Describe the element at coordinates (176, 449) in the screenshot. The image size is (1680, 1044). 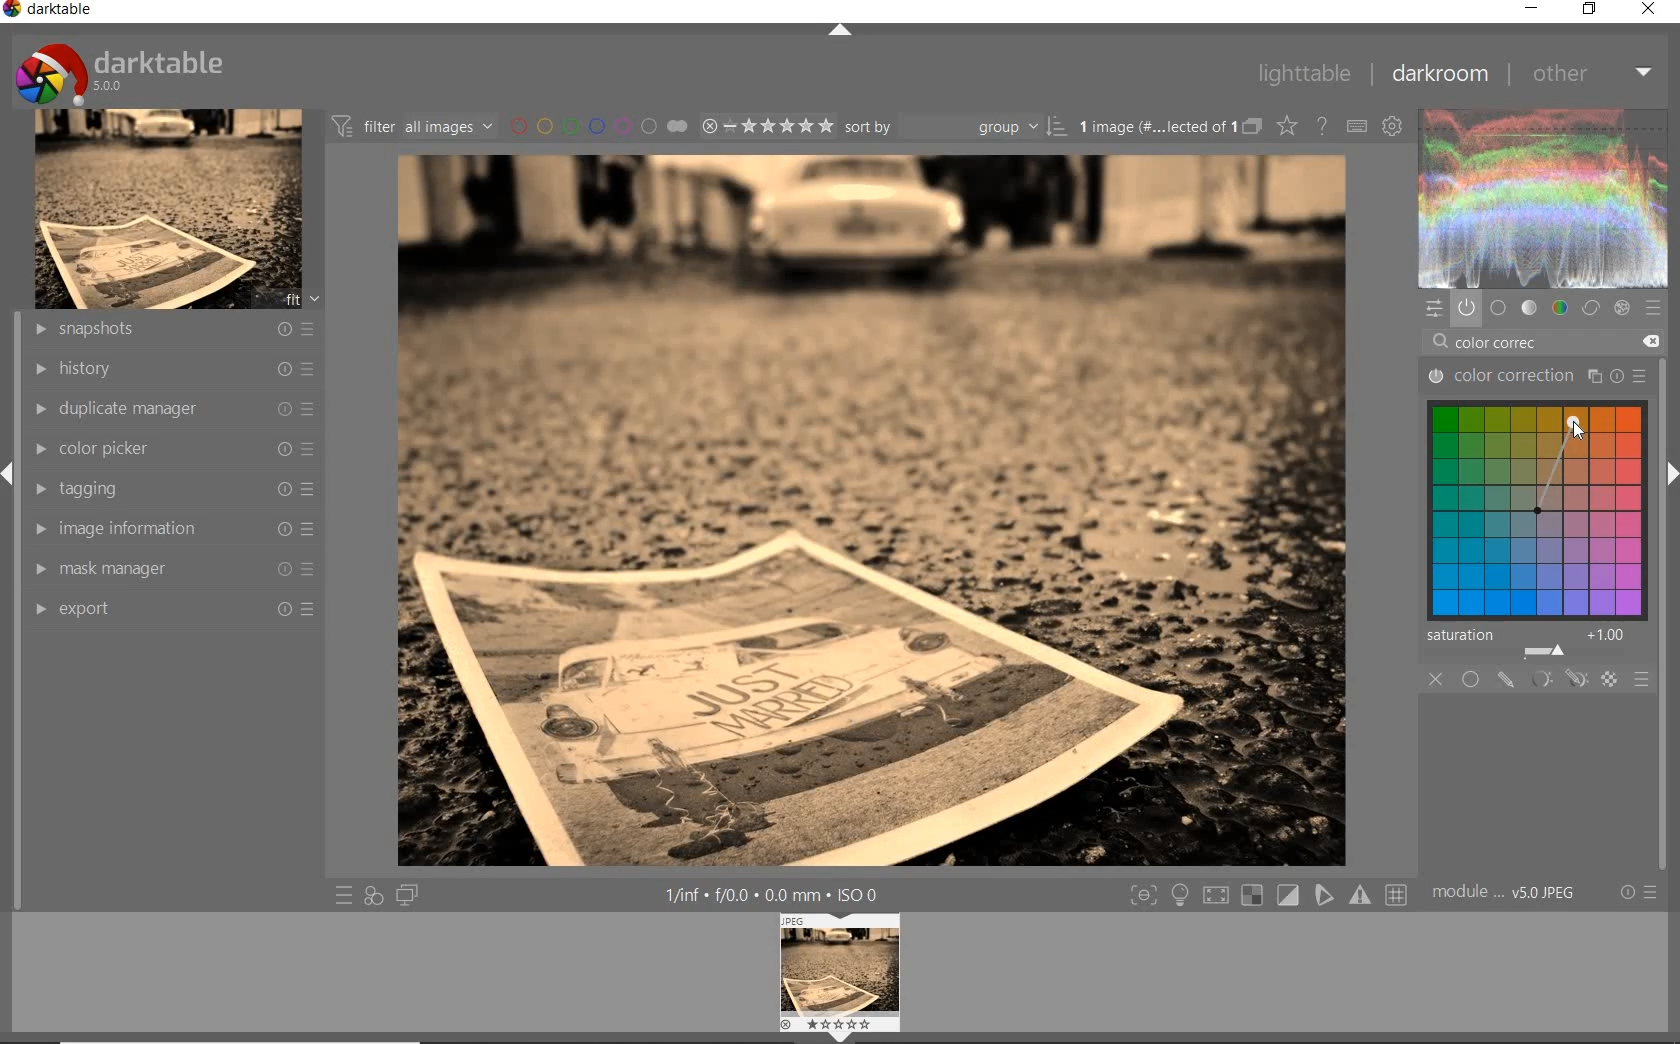
I see `color picker` at that location.